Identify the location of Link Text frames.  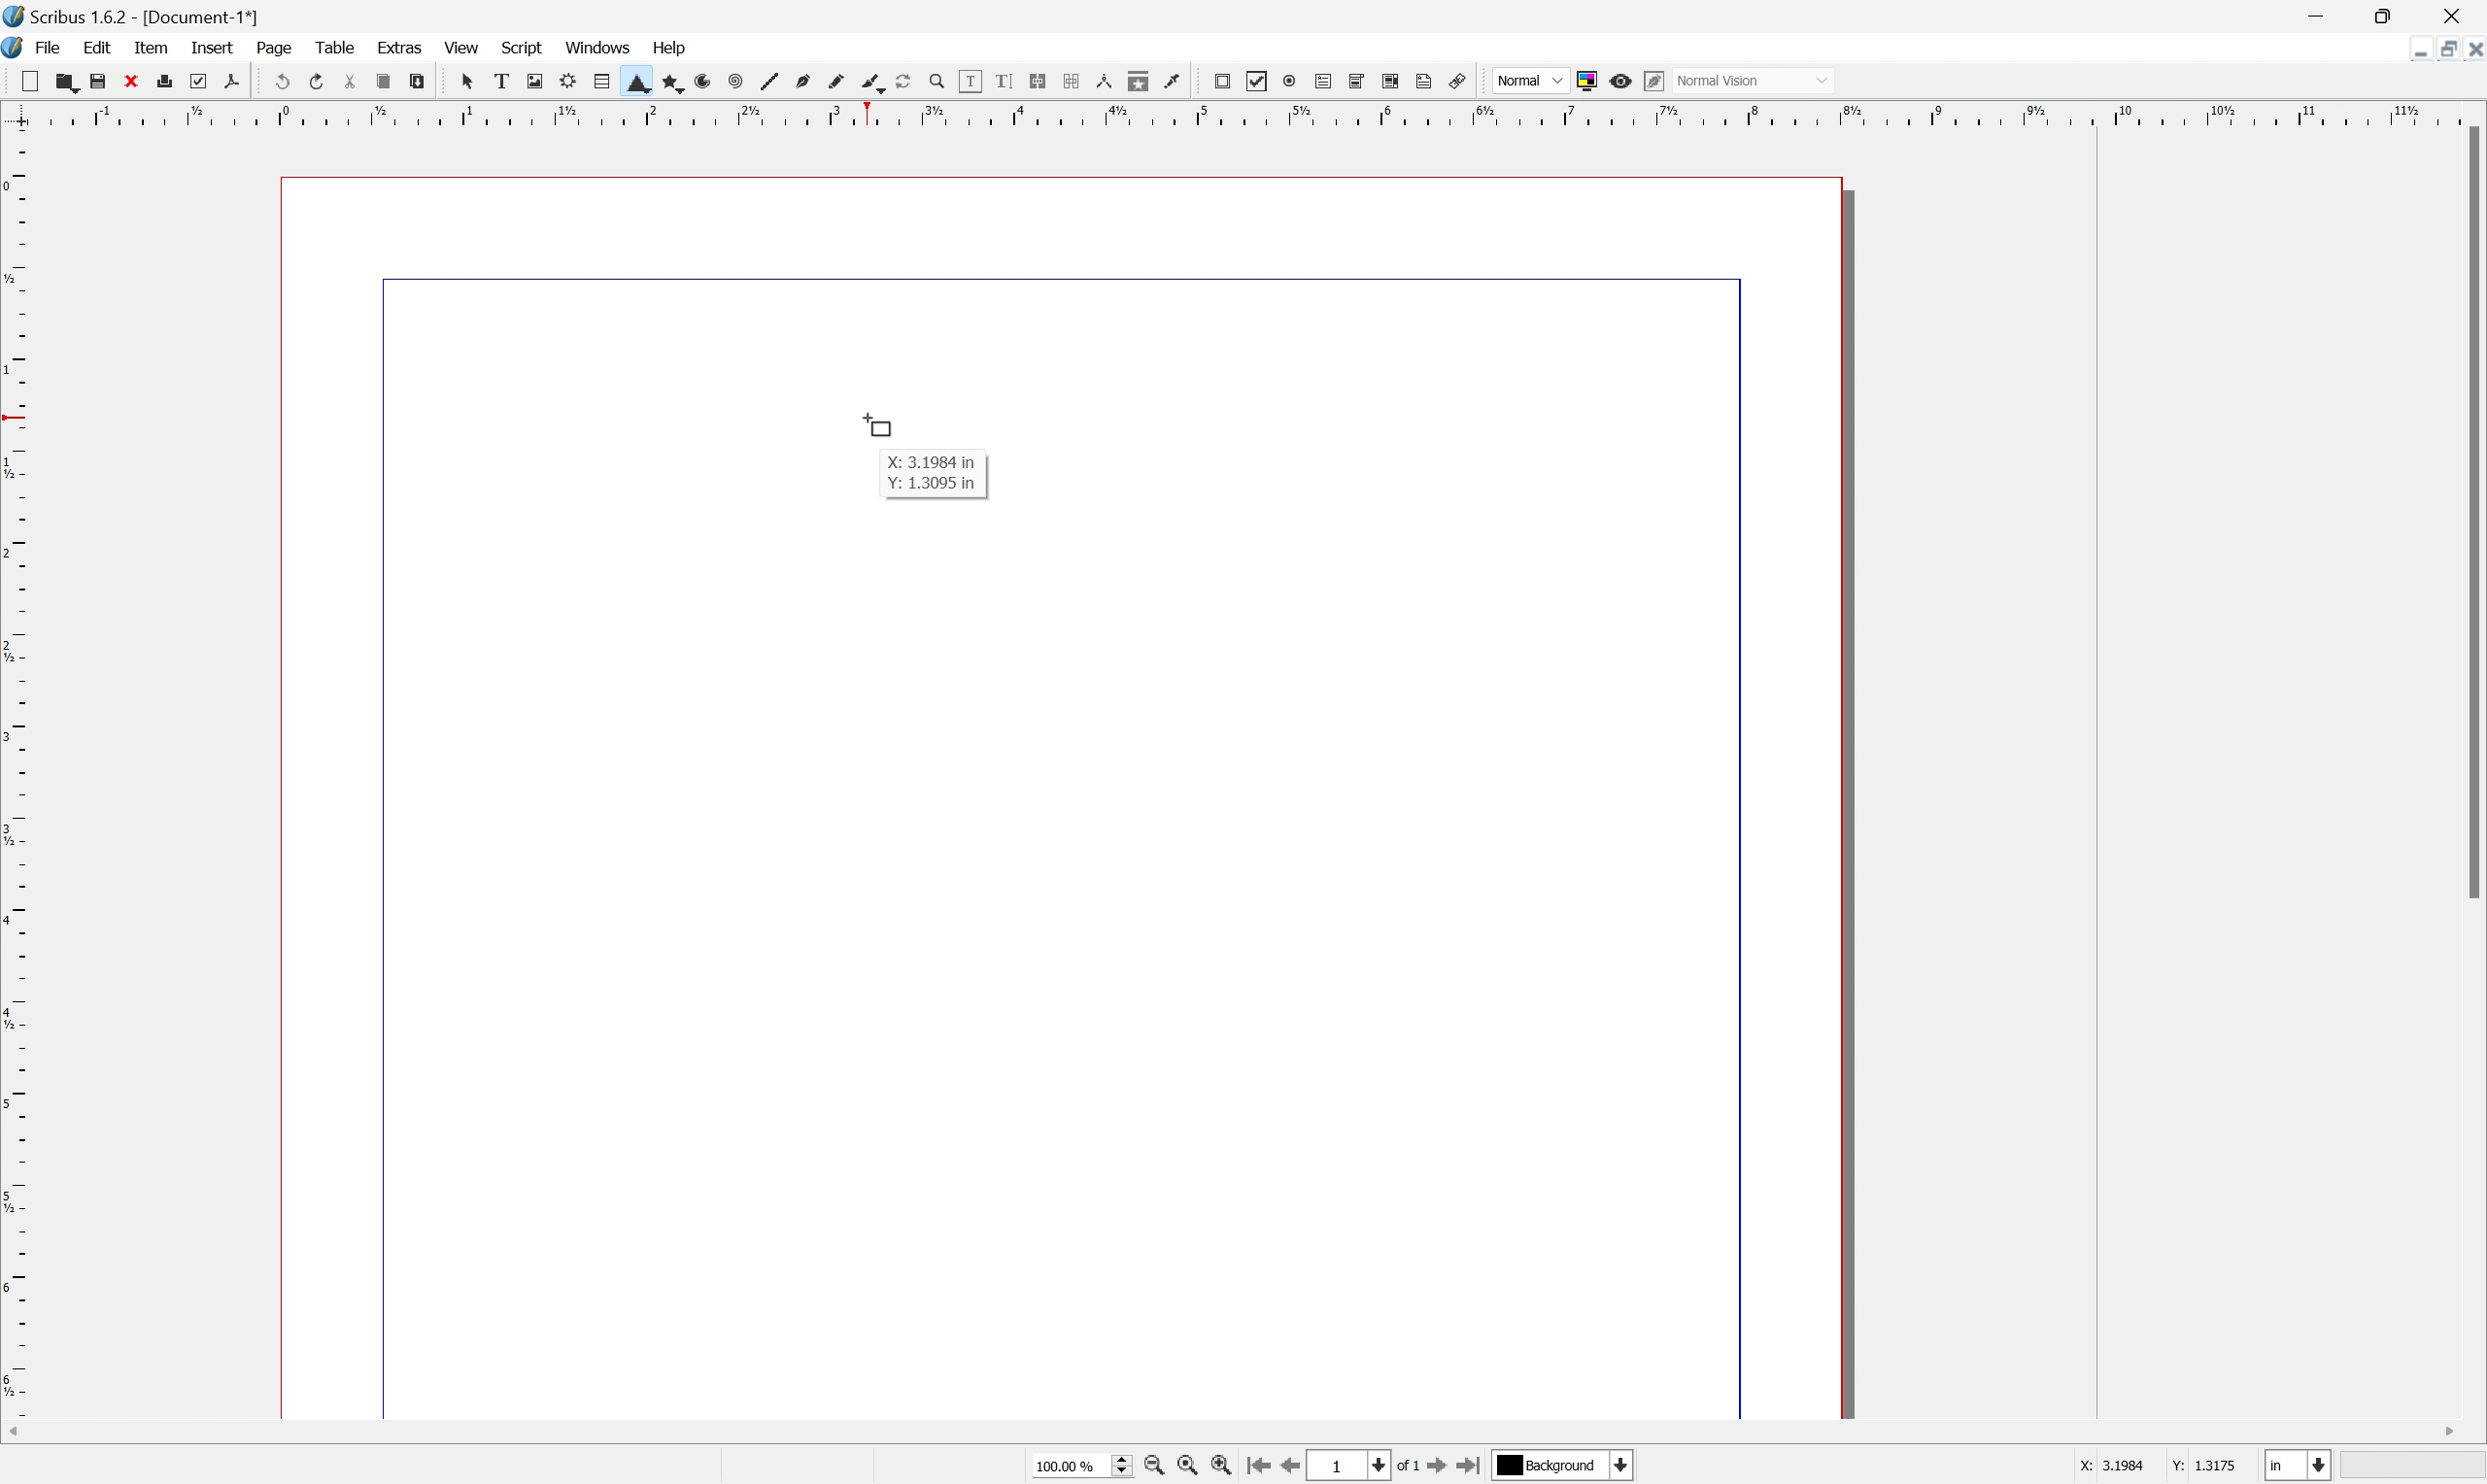
(1034, 81).